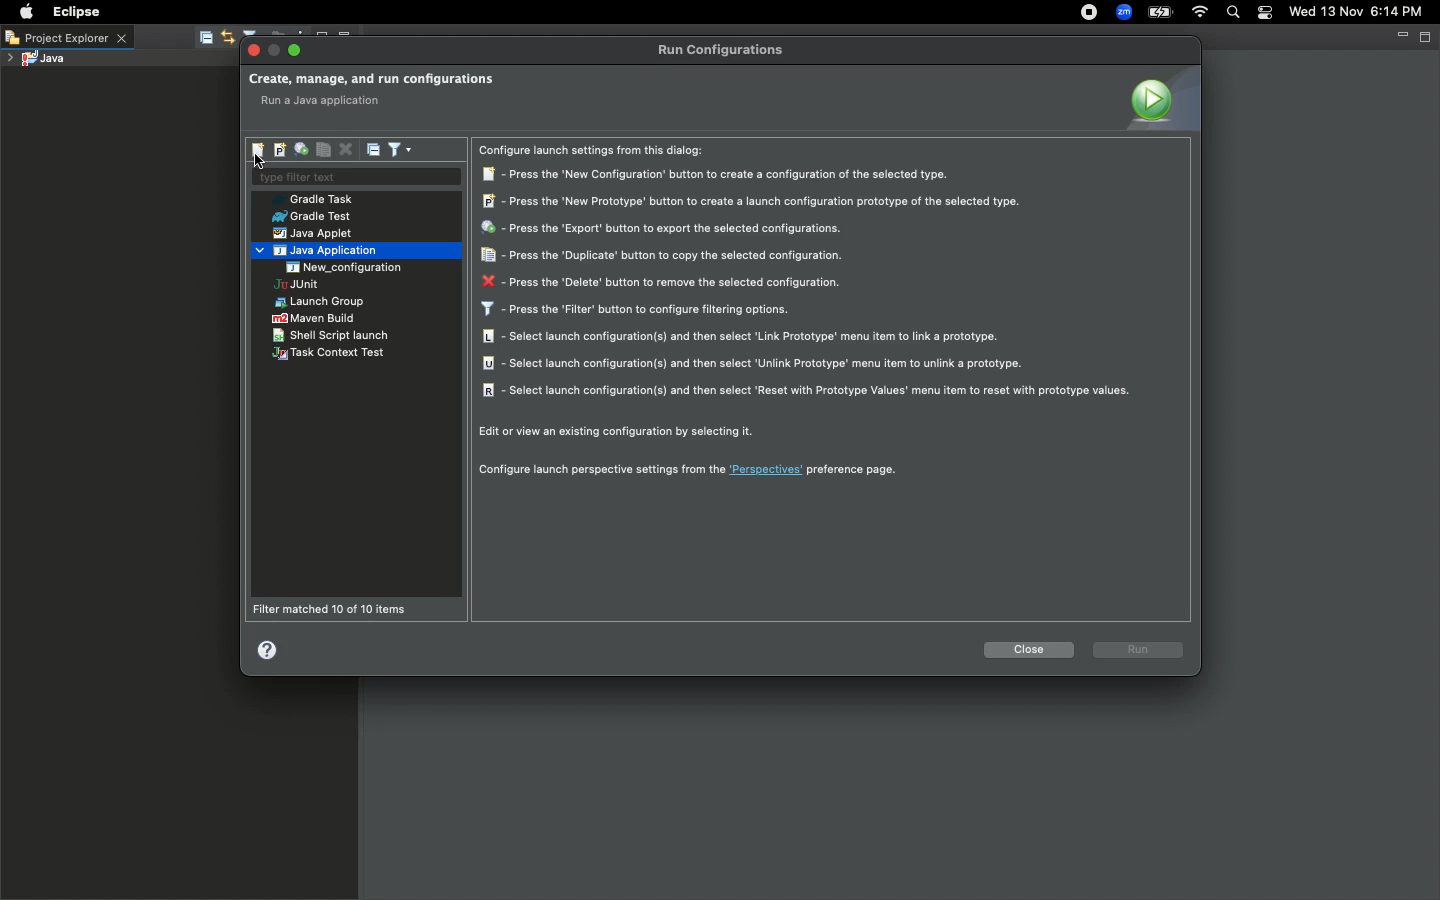 The width and height of the screenshot is (1440, 900). What do you see at coordinates (689, 468) in the screenshot?
I see `Configure launch perspective settings from the Perspective preference page` at bounding box center [689, 468].